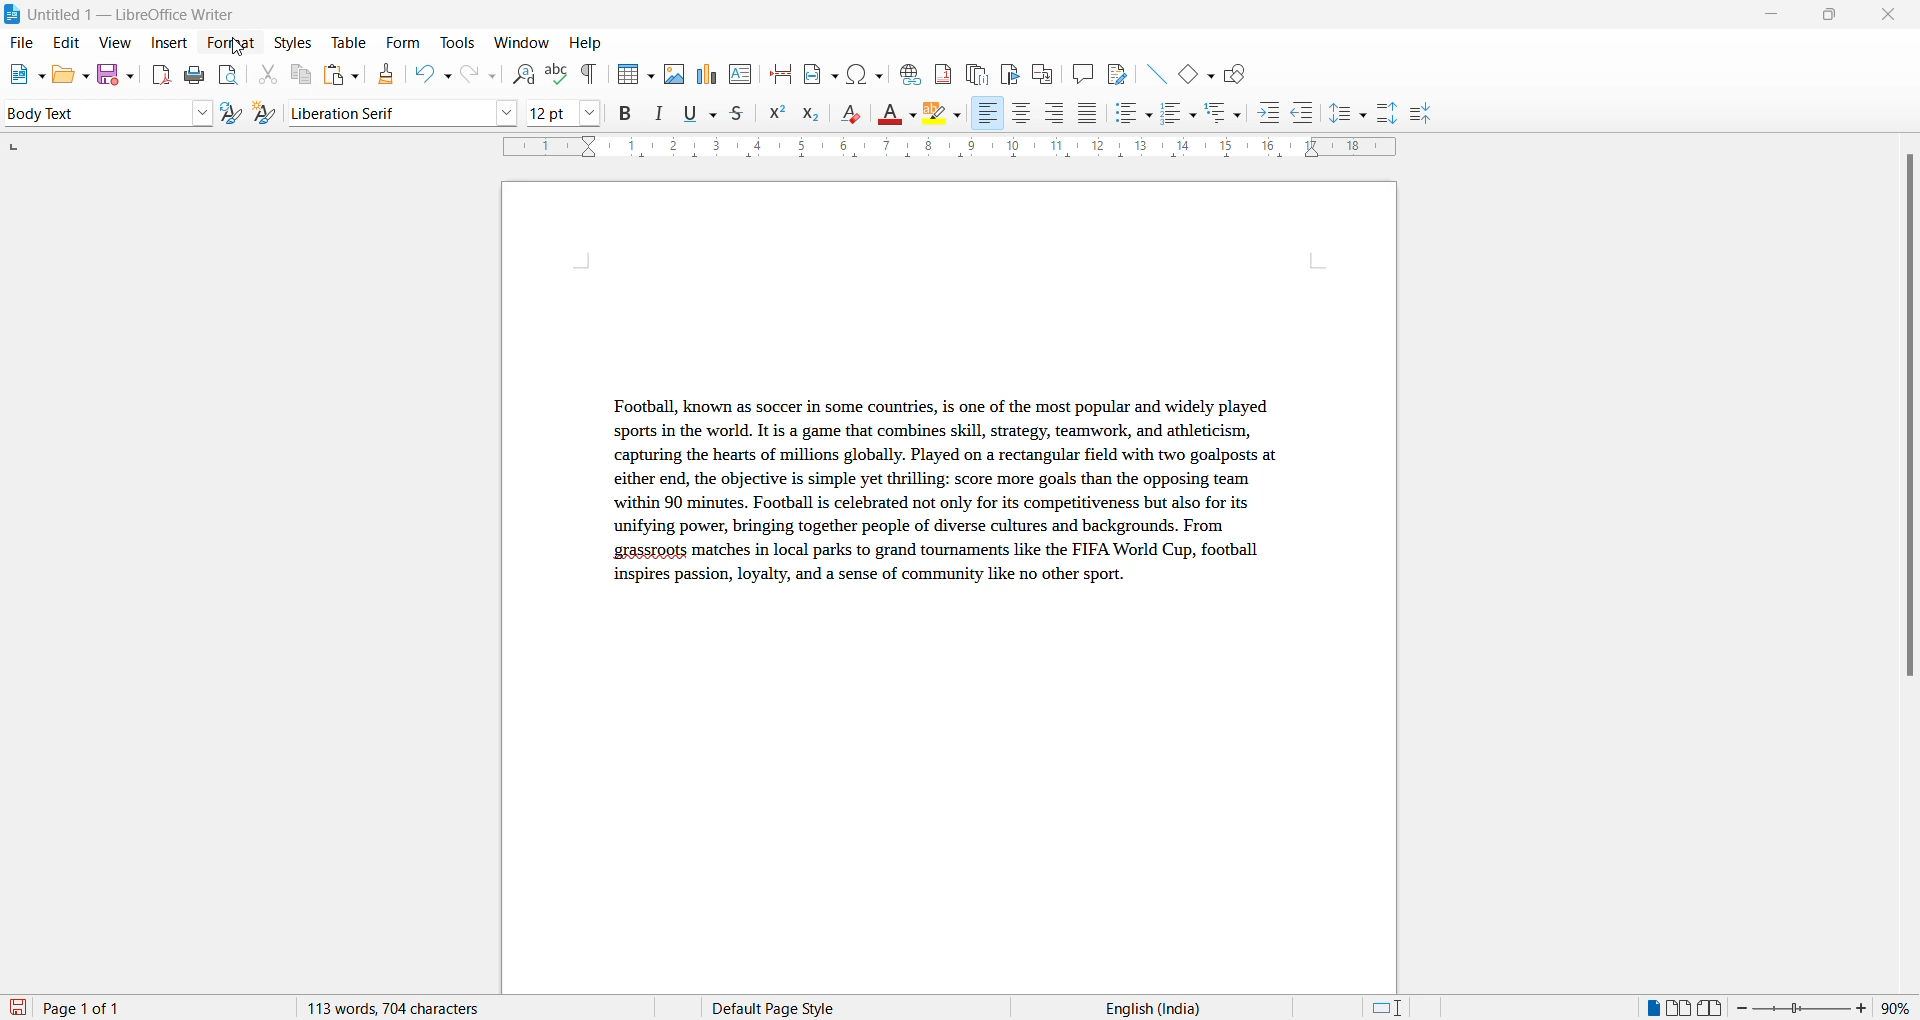  Describe the element at coordinates (119, 70) in the screenshot. I see `save as` at that location.